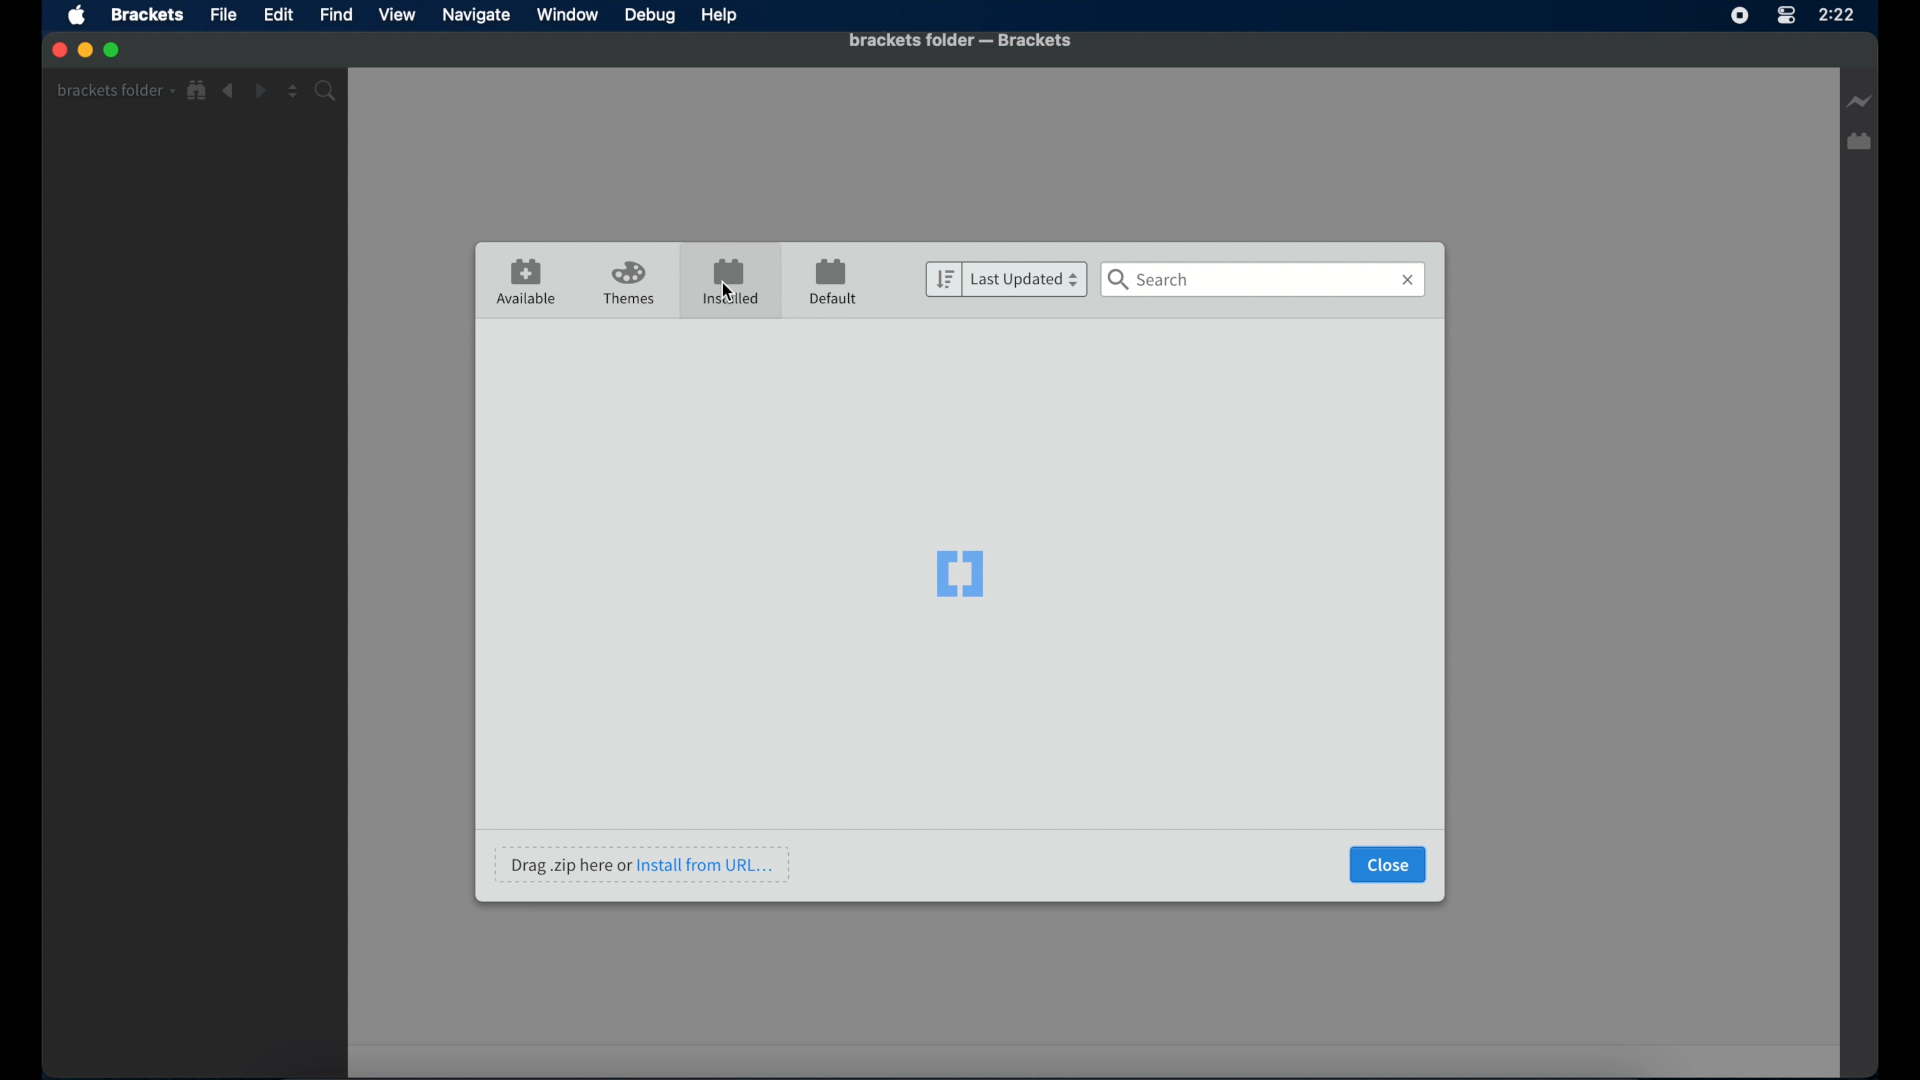  Describe the element at coordinates (941, 280) in the screenshot. I see `sort` at that location.